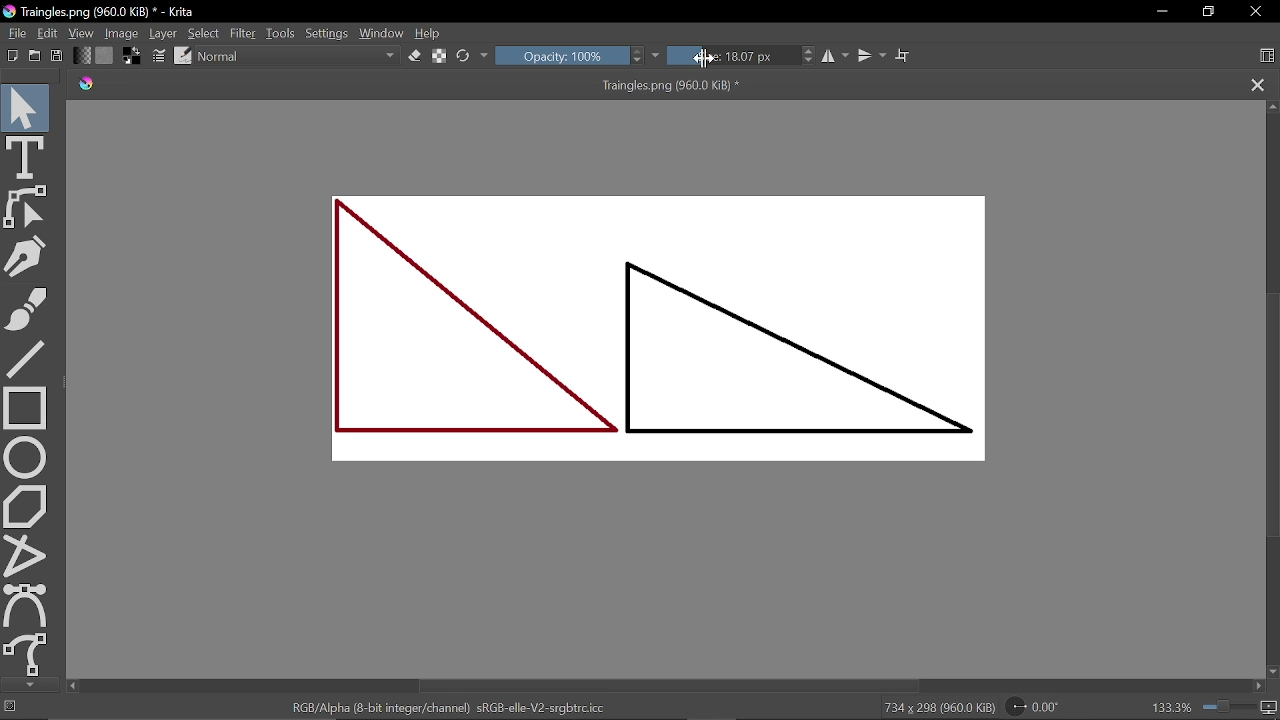  What do you see at coordinates (15, 33) in the screenshot?
I see `File` at bounding box center [15, 33].